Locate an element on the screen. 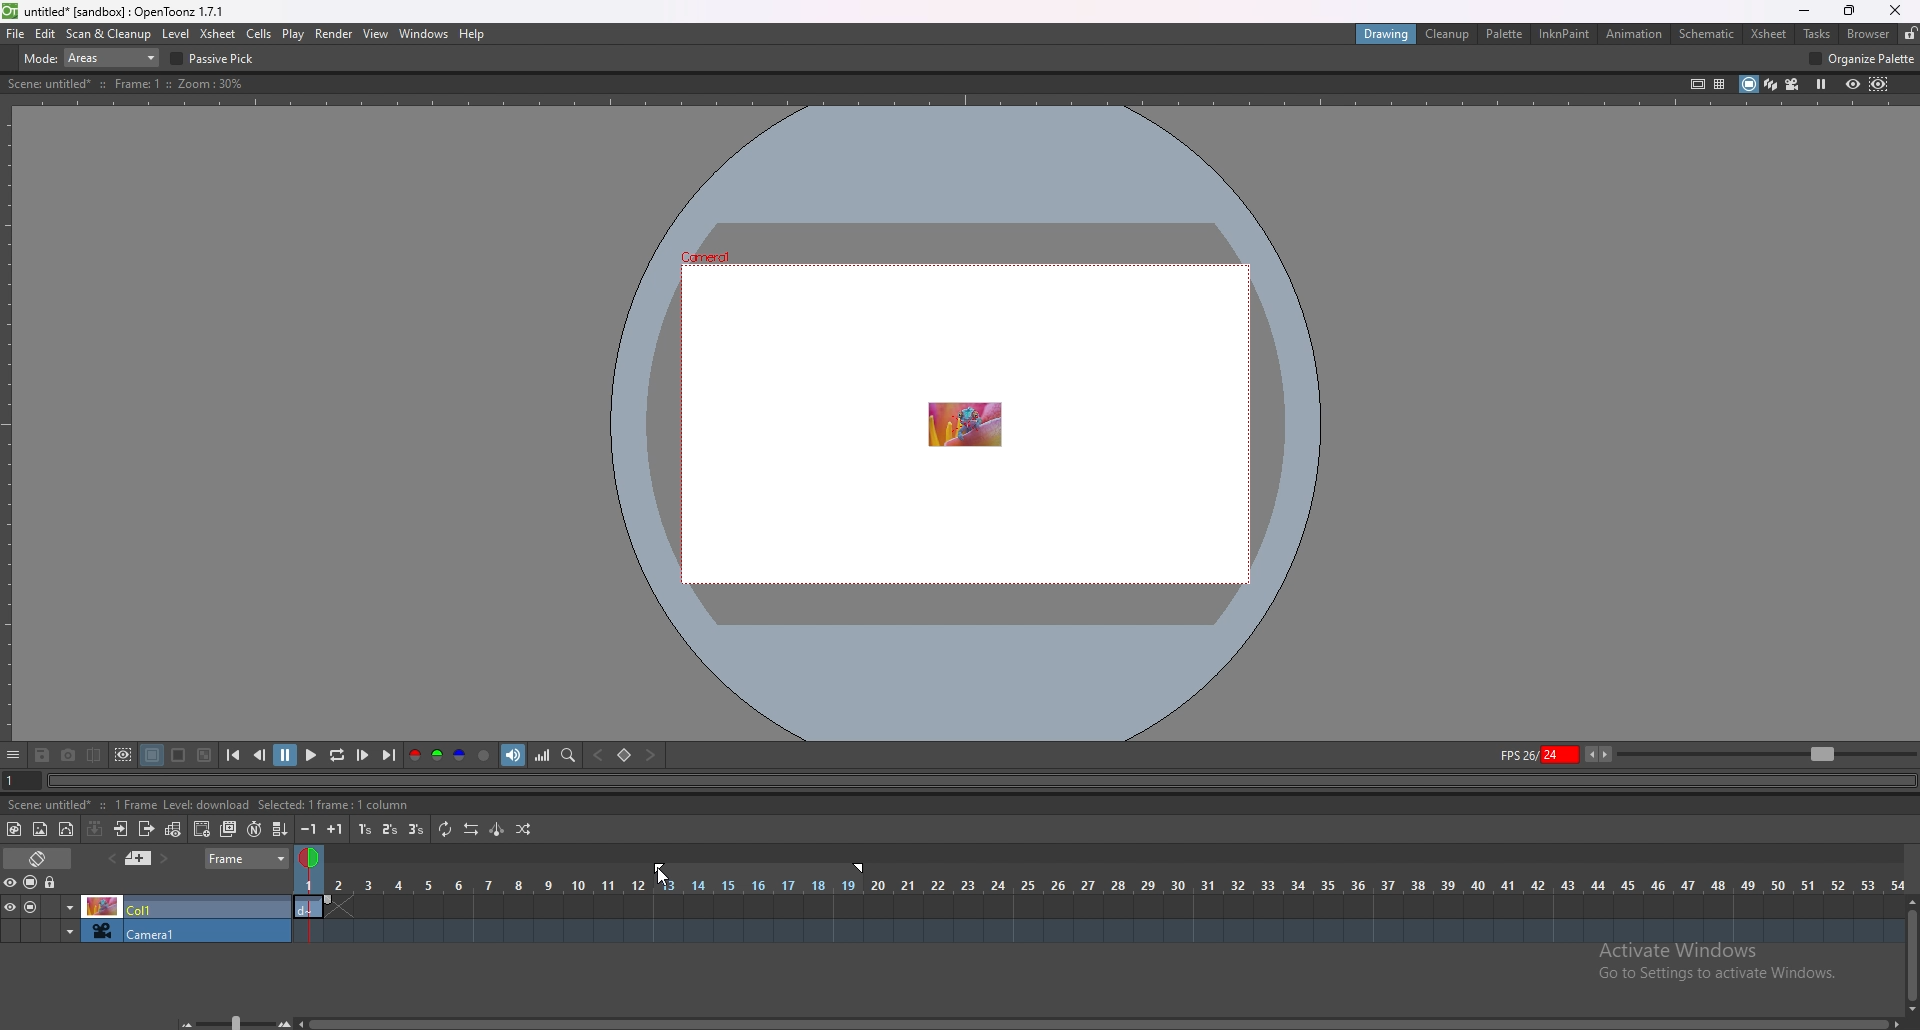 This screenshot has width=1920, height=1030. create blank drawing is located at coordinates (202, 829).